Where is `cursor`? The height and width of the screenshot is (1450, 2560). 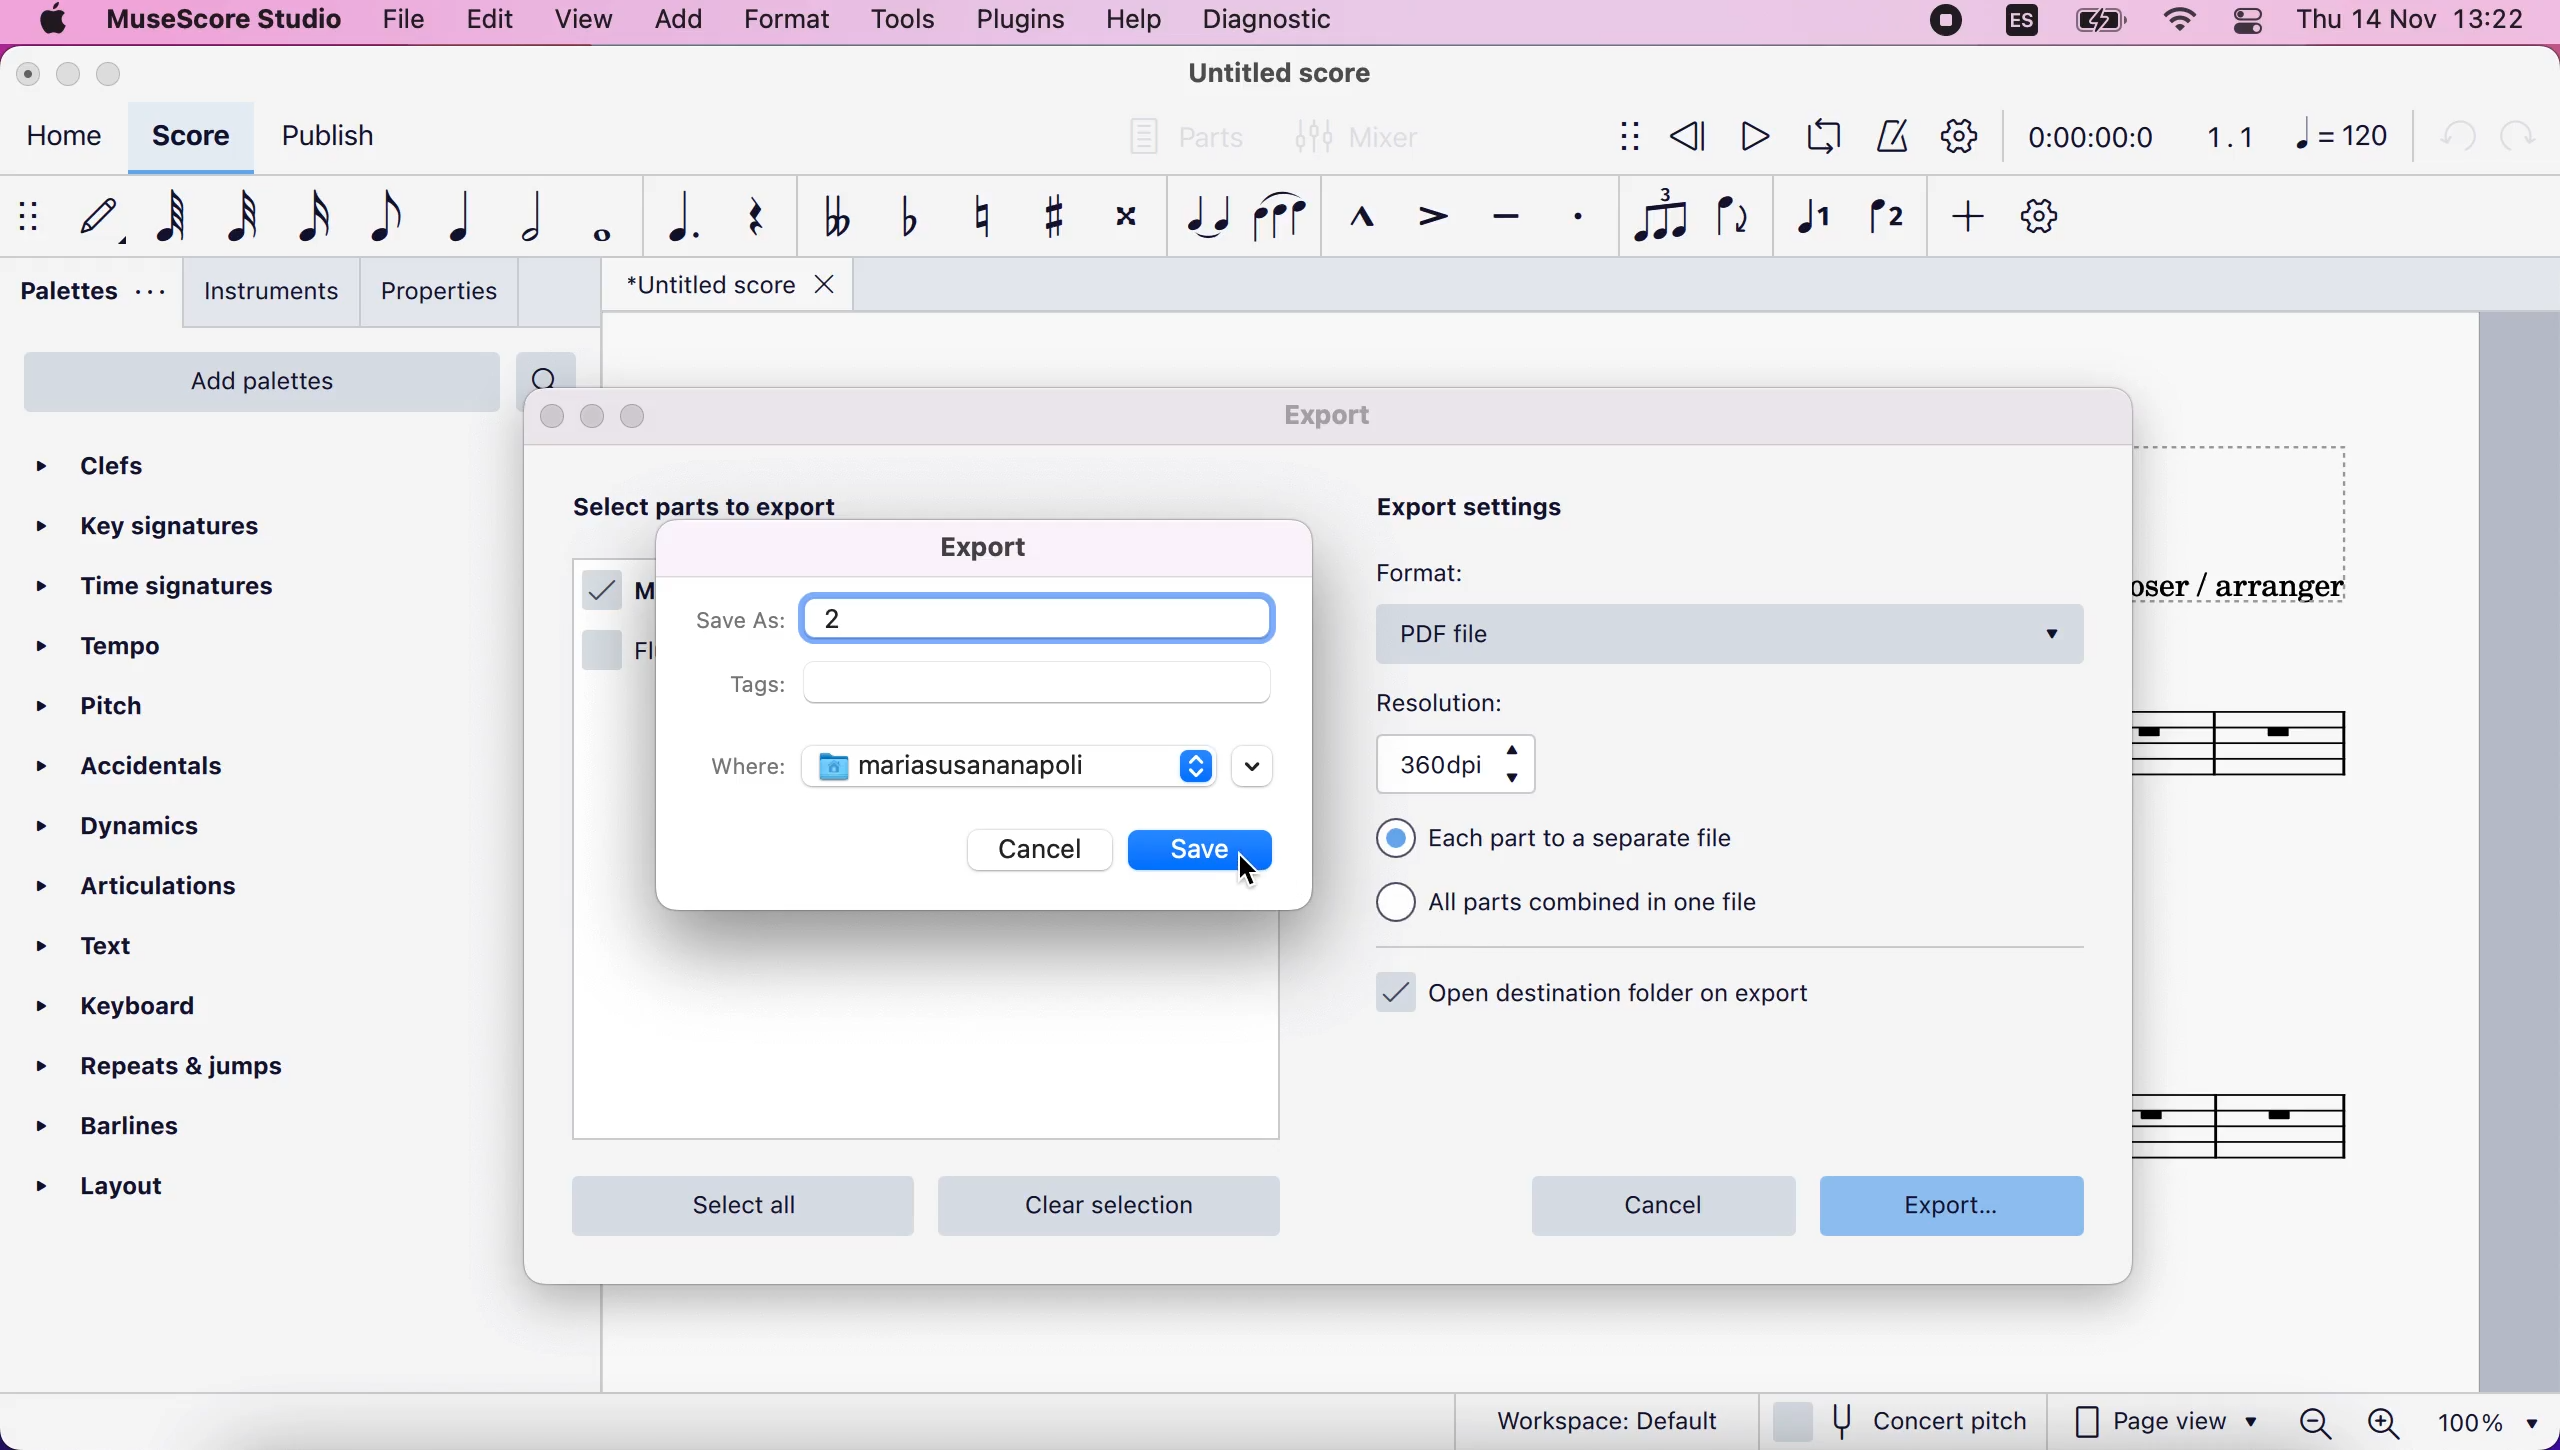
cursor is located at coordinates (1254, 870).